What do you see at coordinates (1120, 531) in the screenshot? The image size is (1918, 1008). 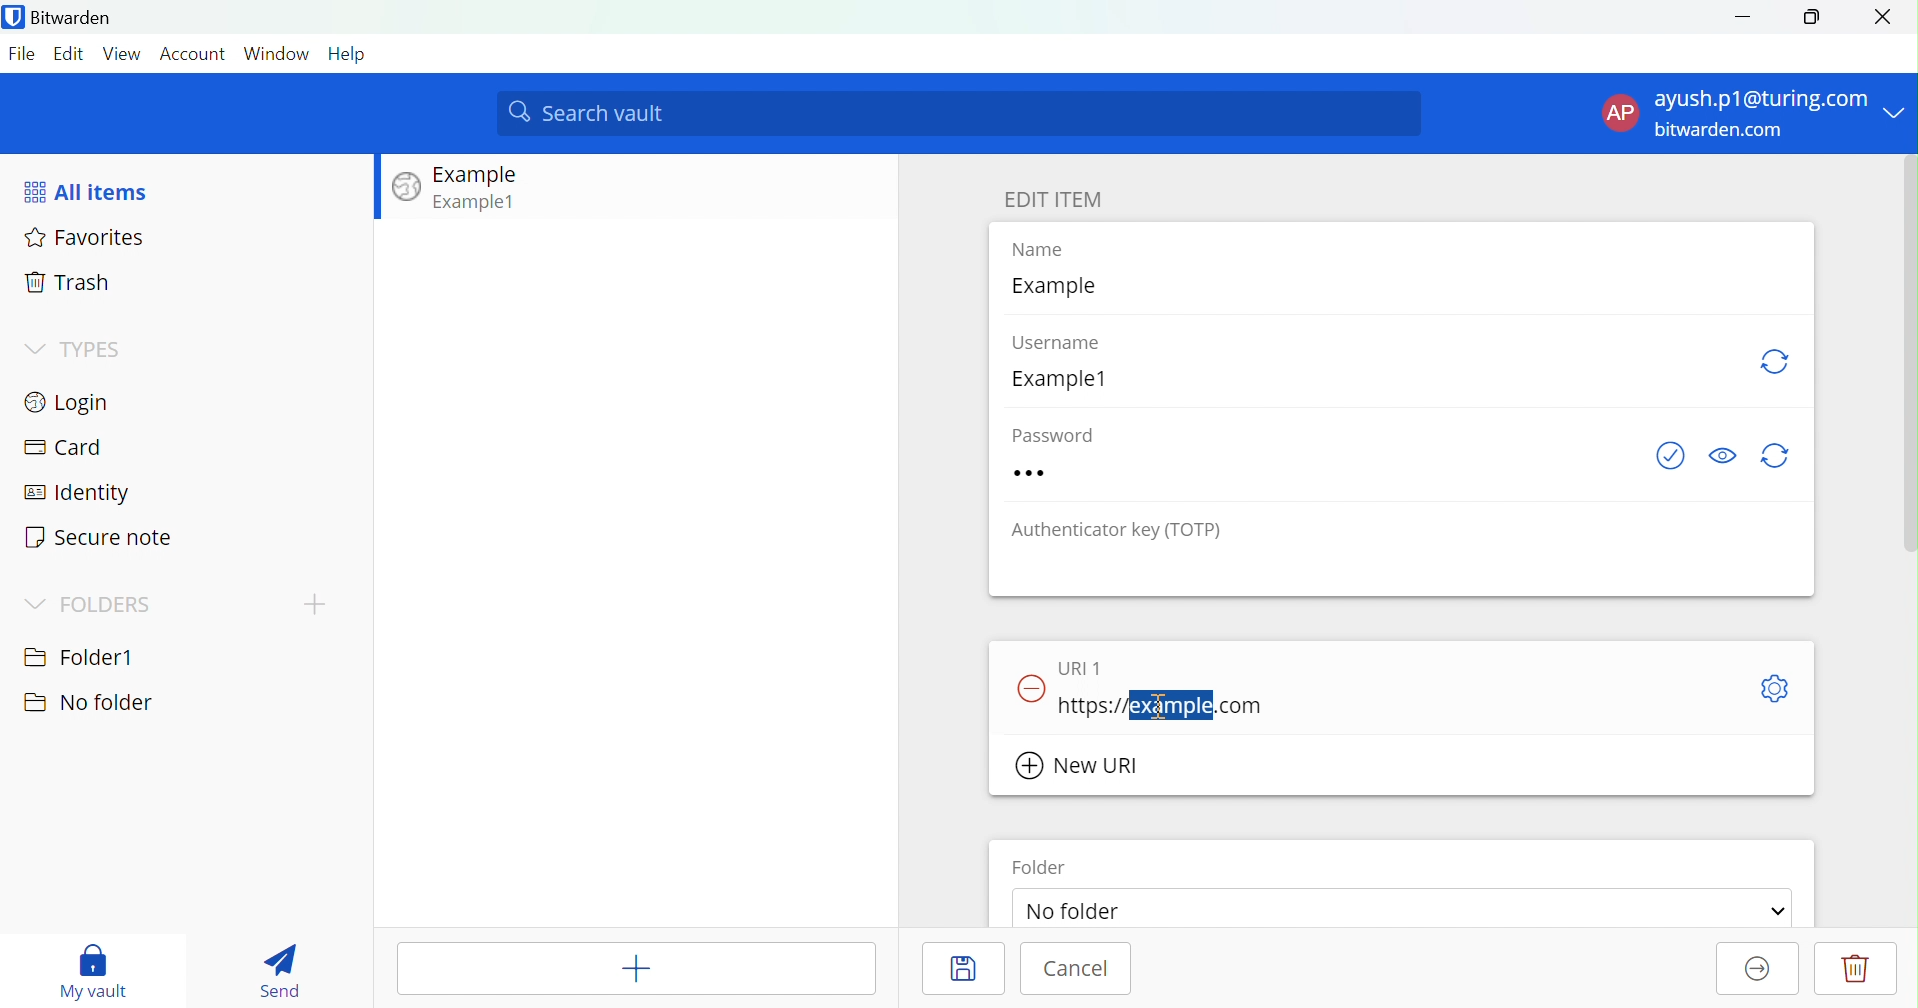 I see `Authenticator key (TOTP)` at bounding box center [1120, 531].